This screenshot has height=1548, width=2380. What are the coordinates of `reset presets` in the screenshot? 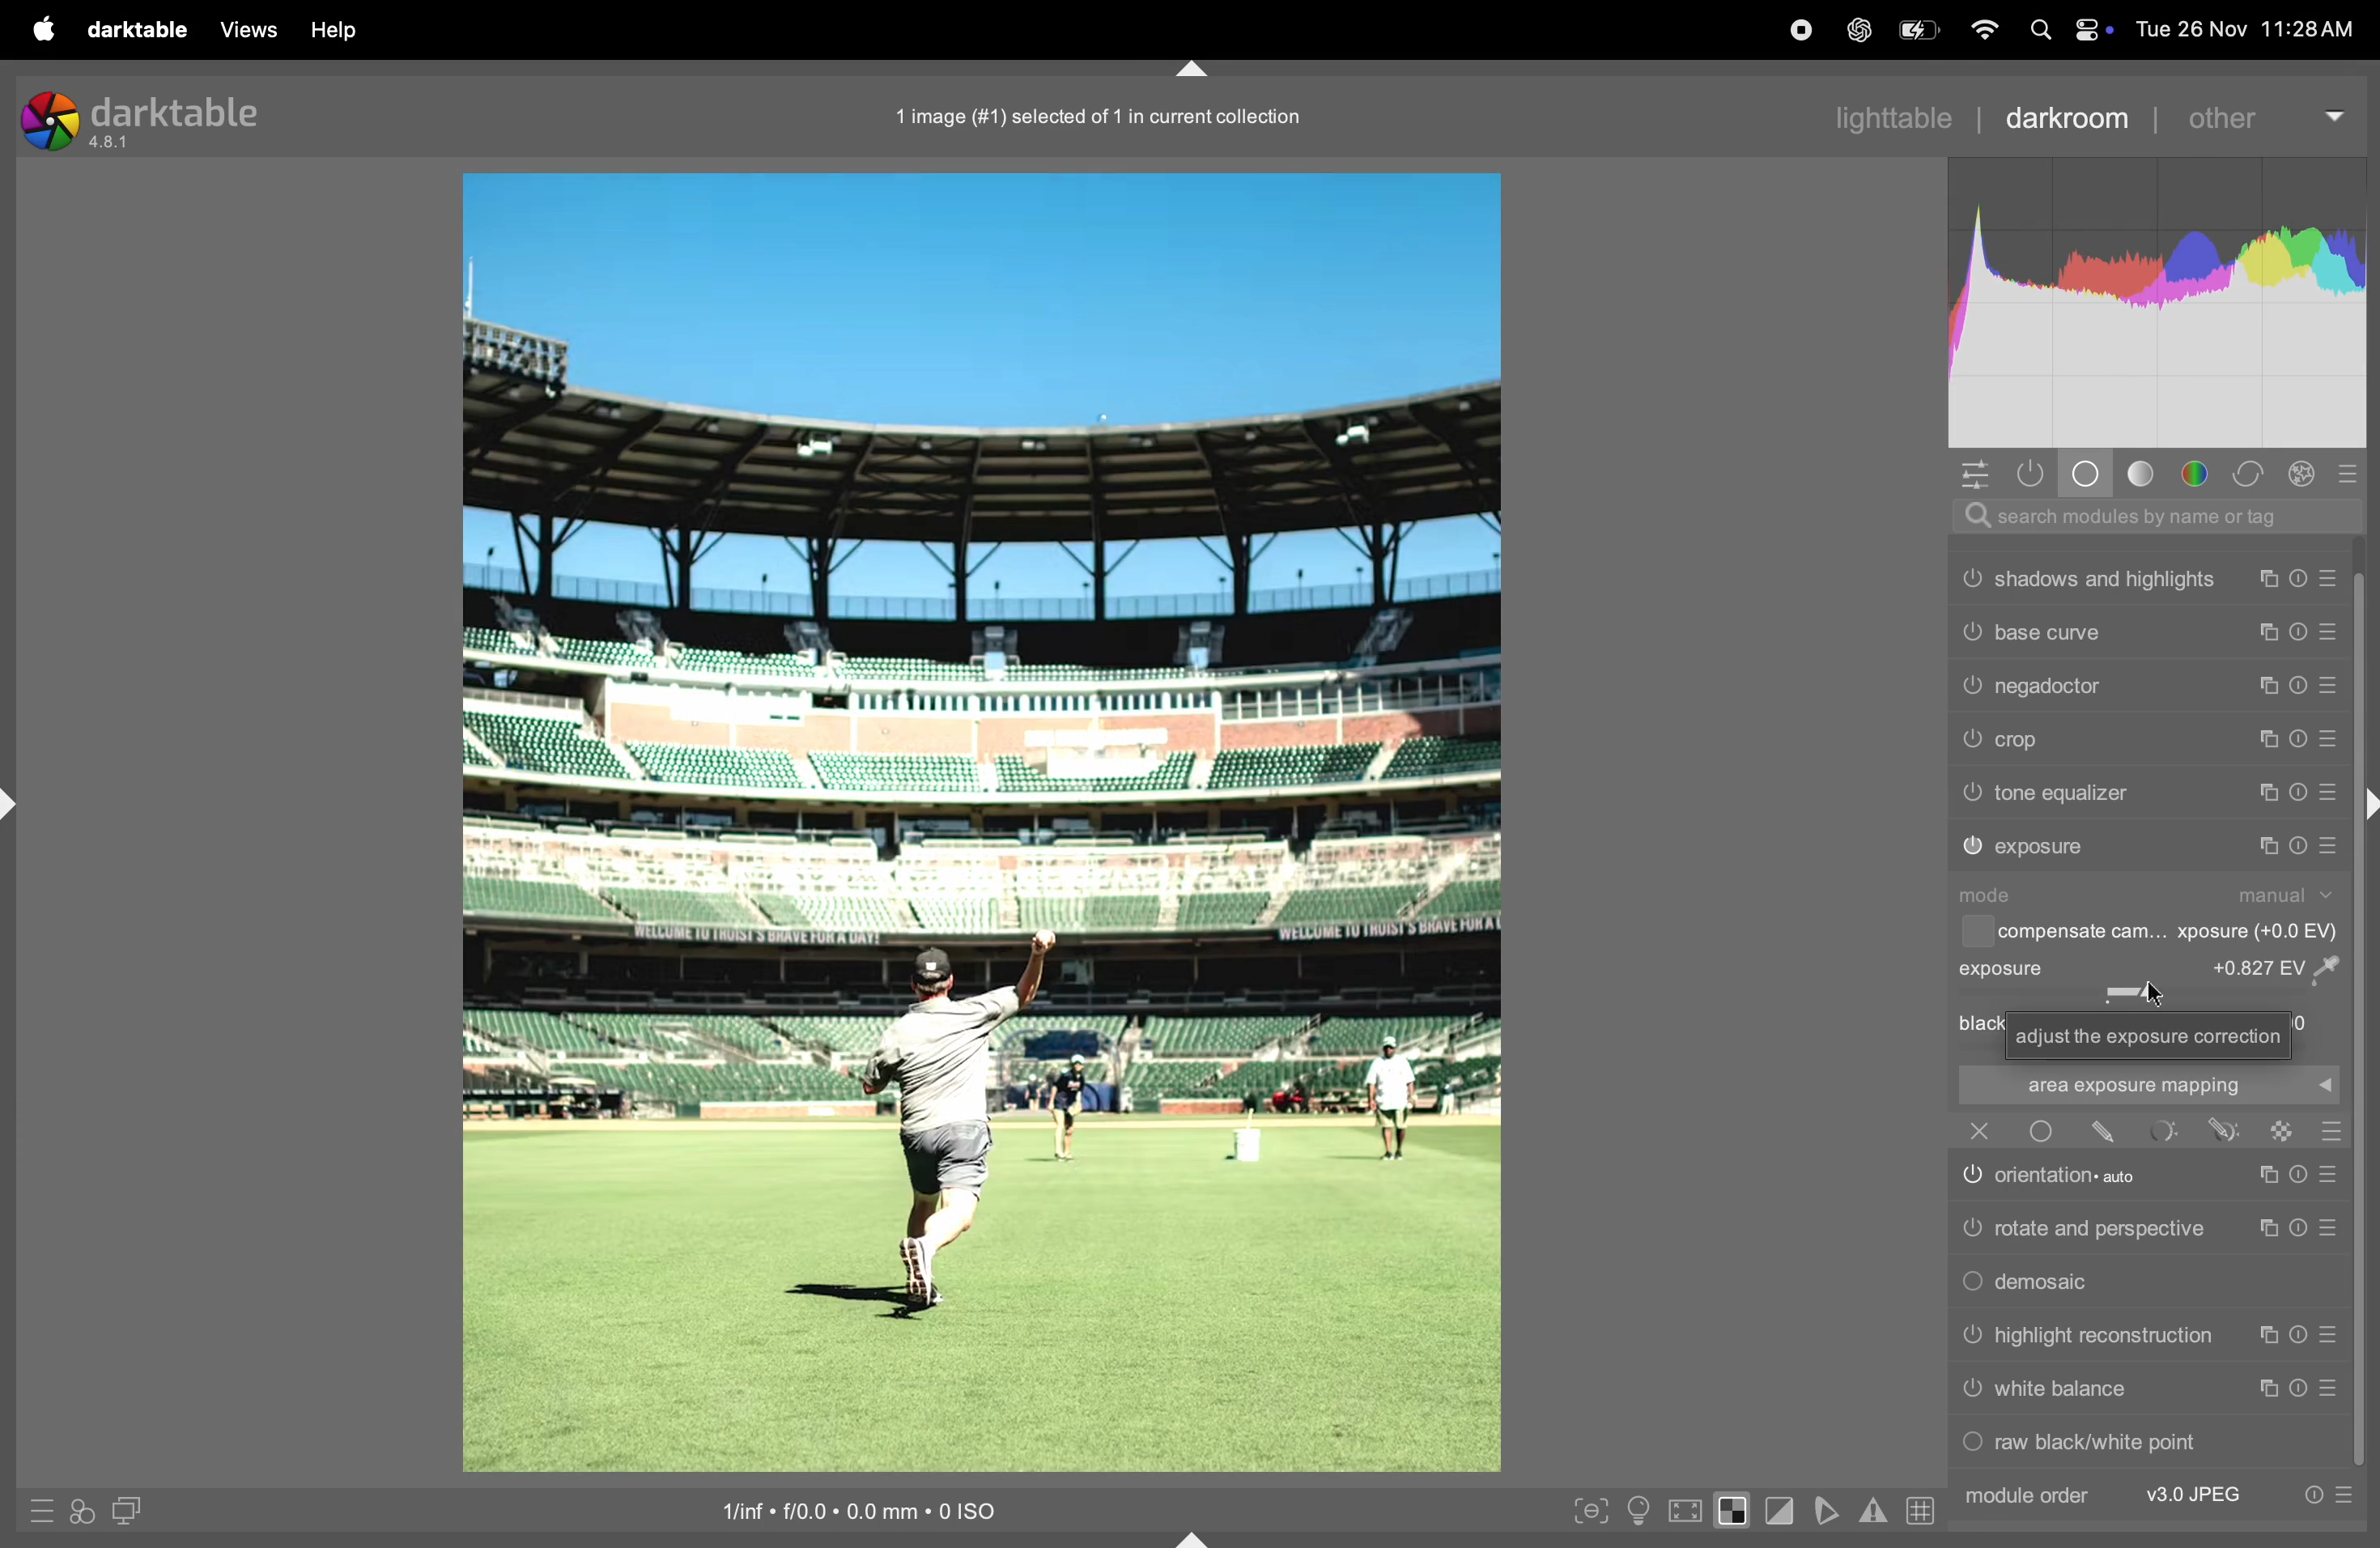 It's located at (2296, 846).